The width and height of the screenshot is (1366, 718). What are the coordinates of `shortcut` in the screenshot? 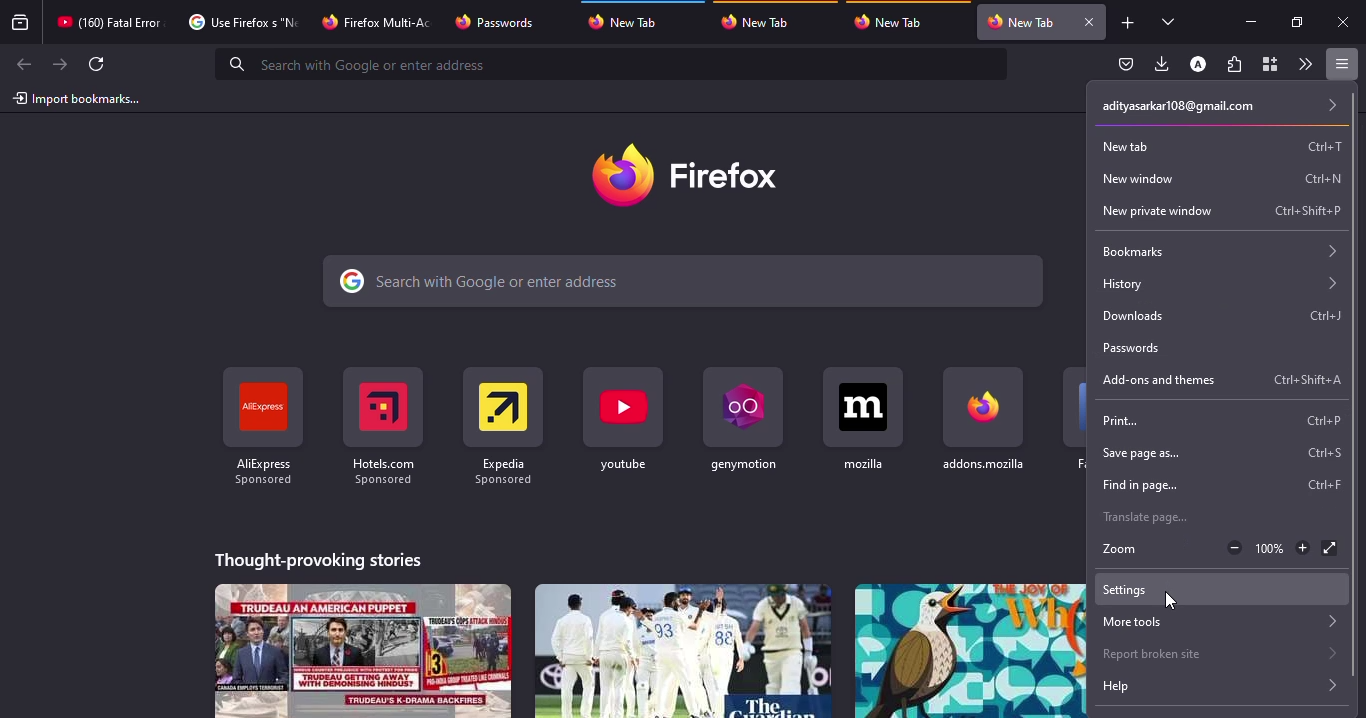 It's located at (740, 417).